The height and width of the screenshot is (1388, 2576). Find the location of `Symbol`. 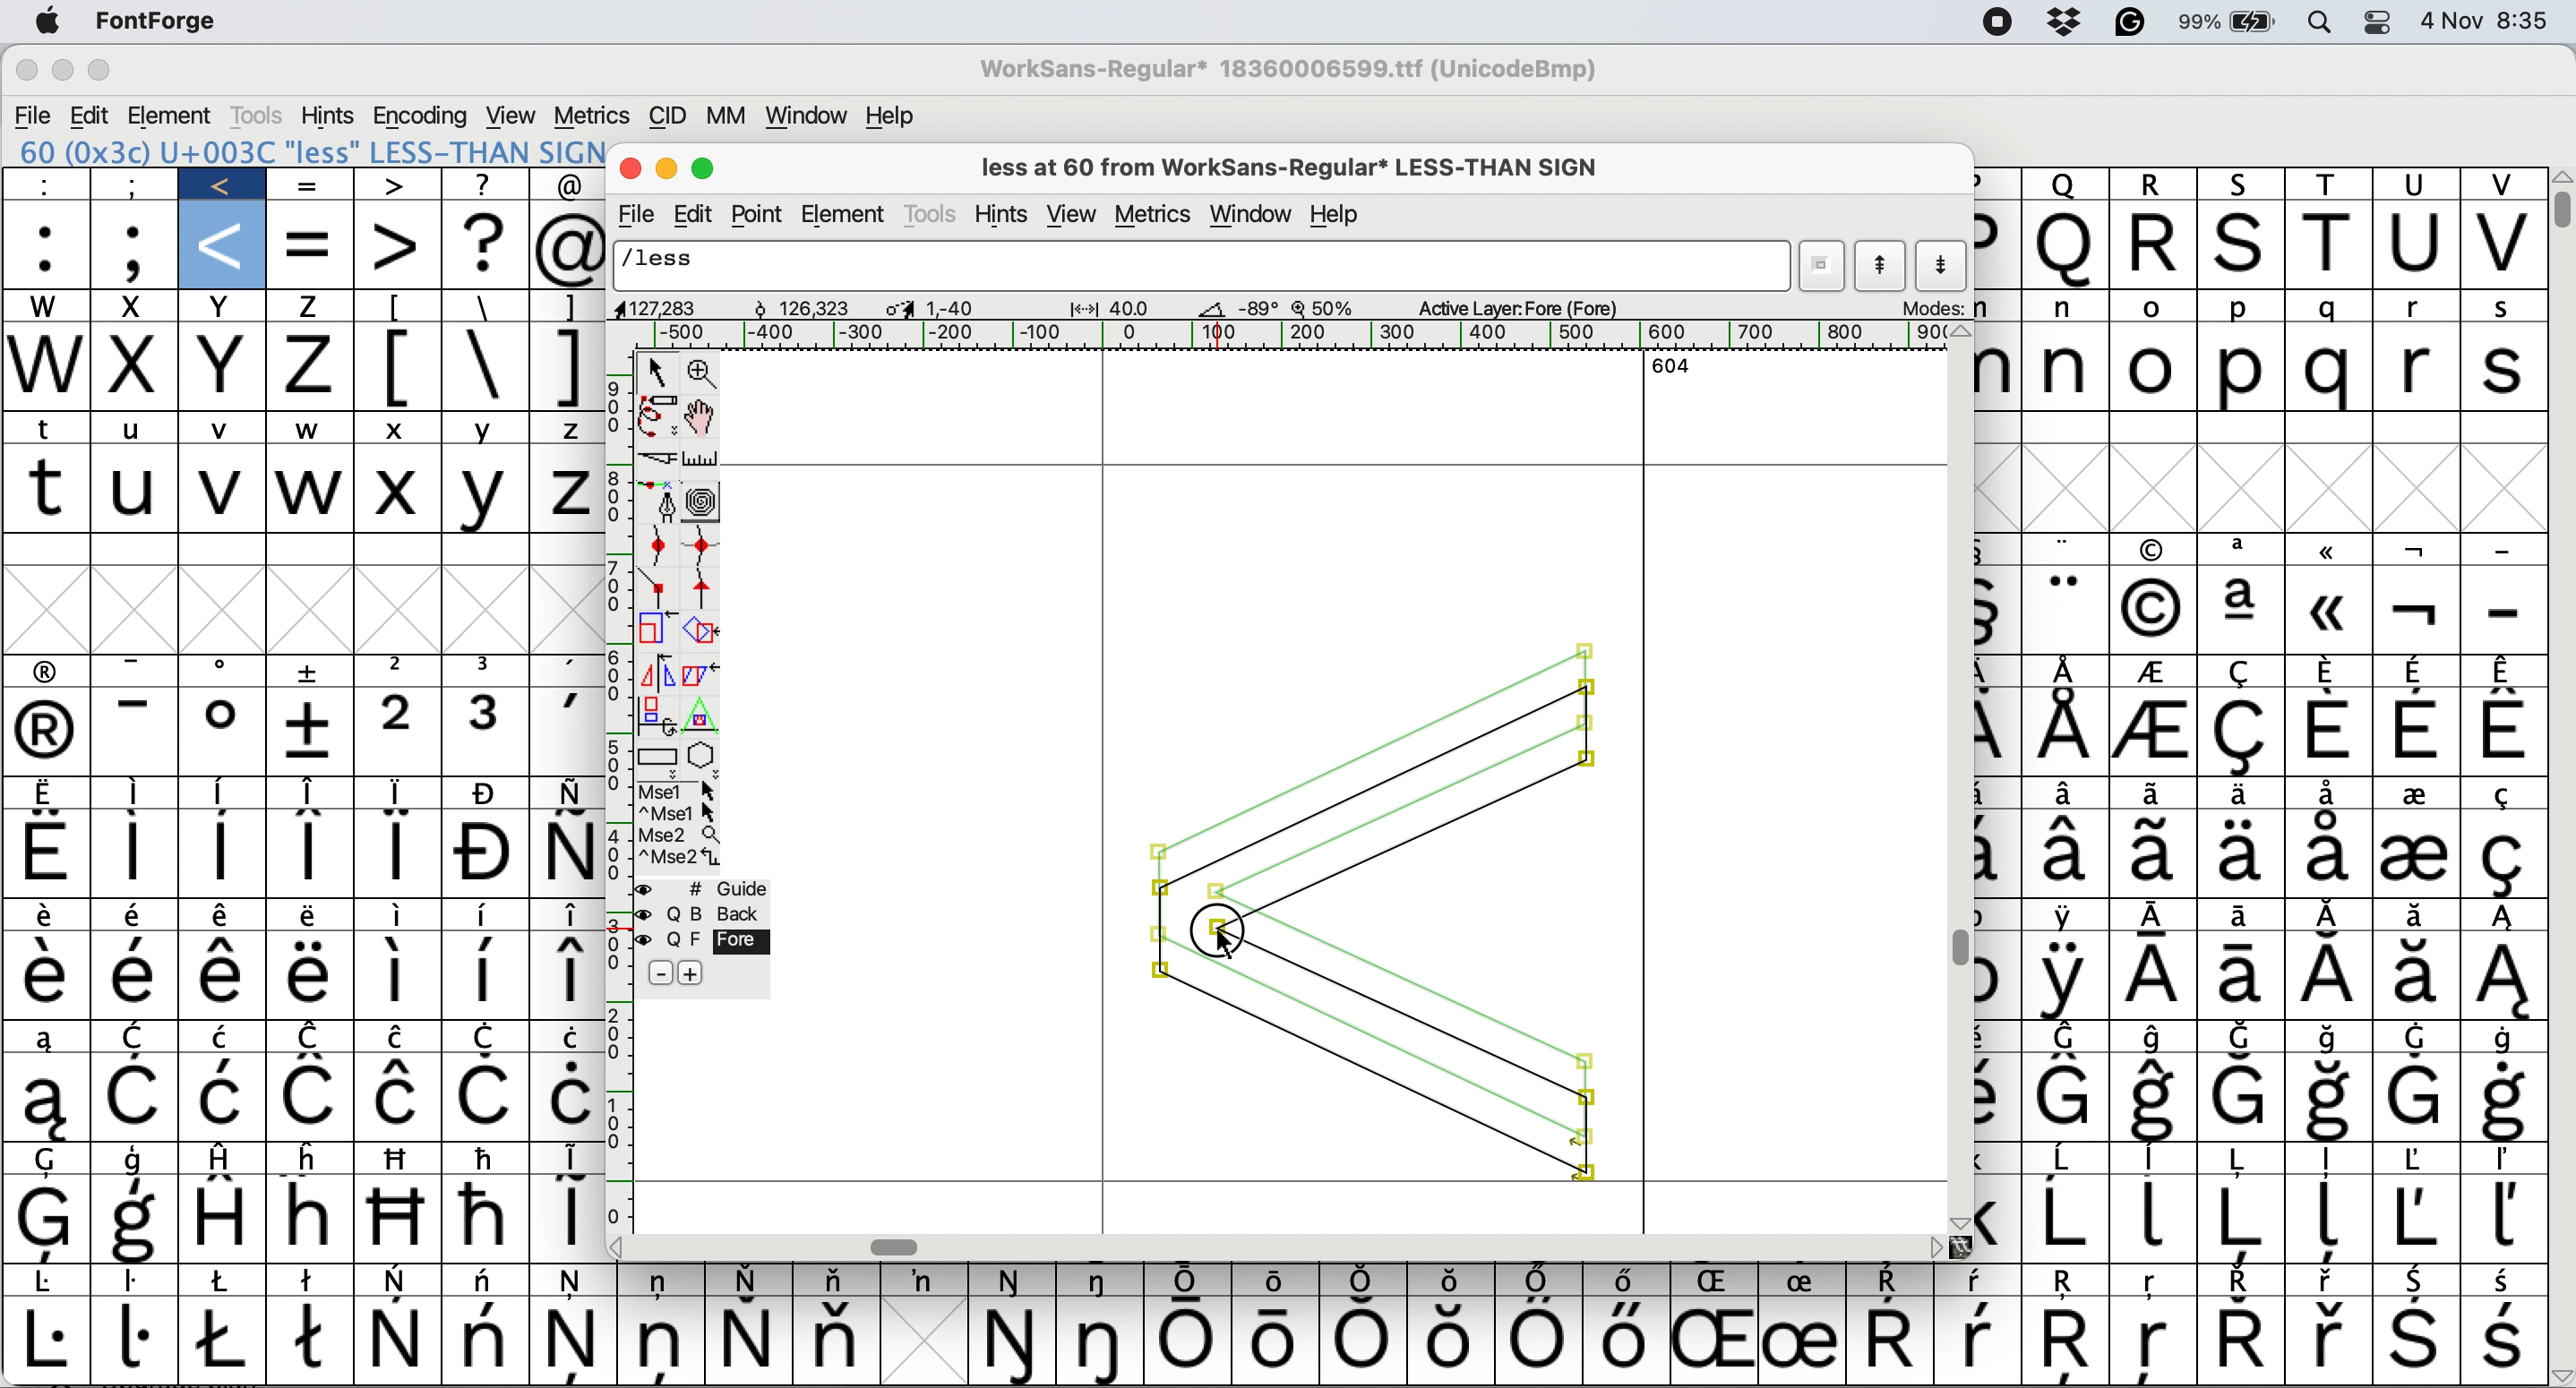

Symbol is located at coordinates (487, 916).